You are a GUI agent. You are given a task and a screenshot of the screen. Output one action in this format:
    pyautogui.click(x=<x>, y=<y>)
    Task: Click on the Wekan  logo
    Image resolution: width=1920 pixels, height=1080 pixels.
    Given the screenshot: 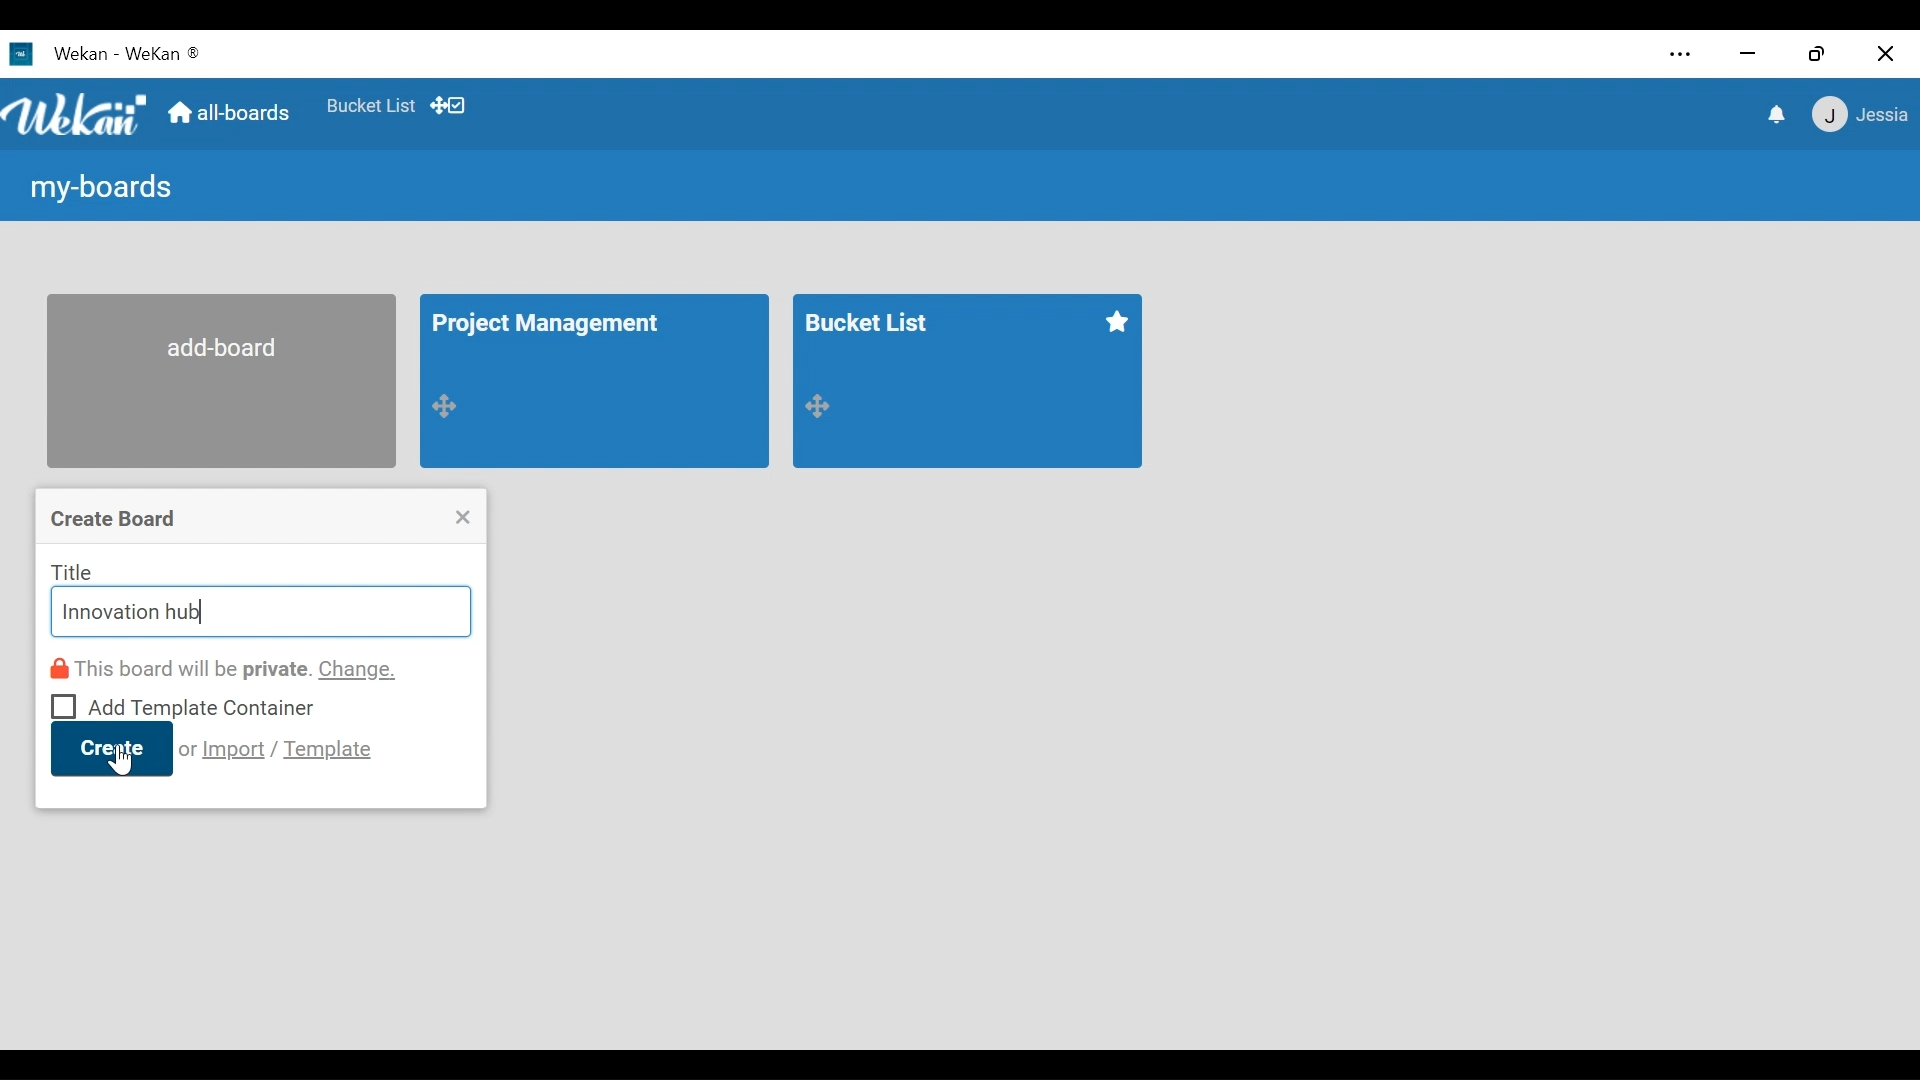 What is the action you would take?
    pyautogui.click(x=76, y=115)
    